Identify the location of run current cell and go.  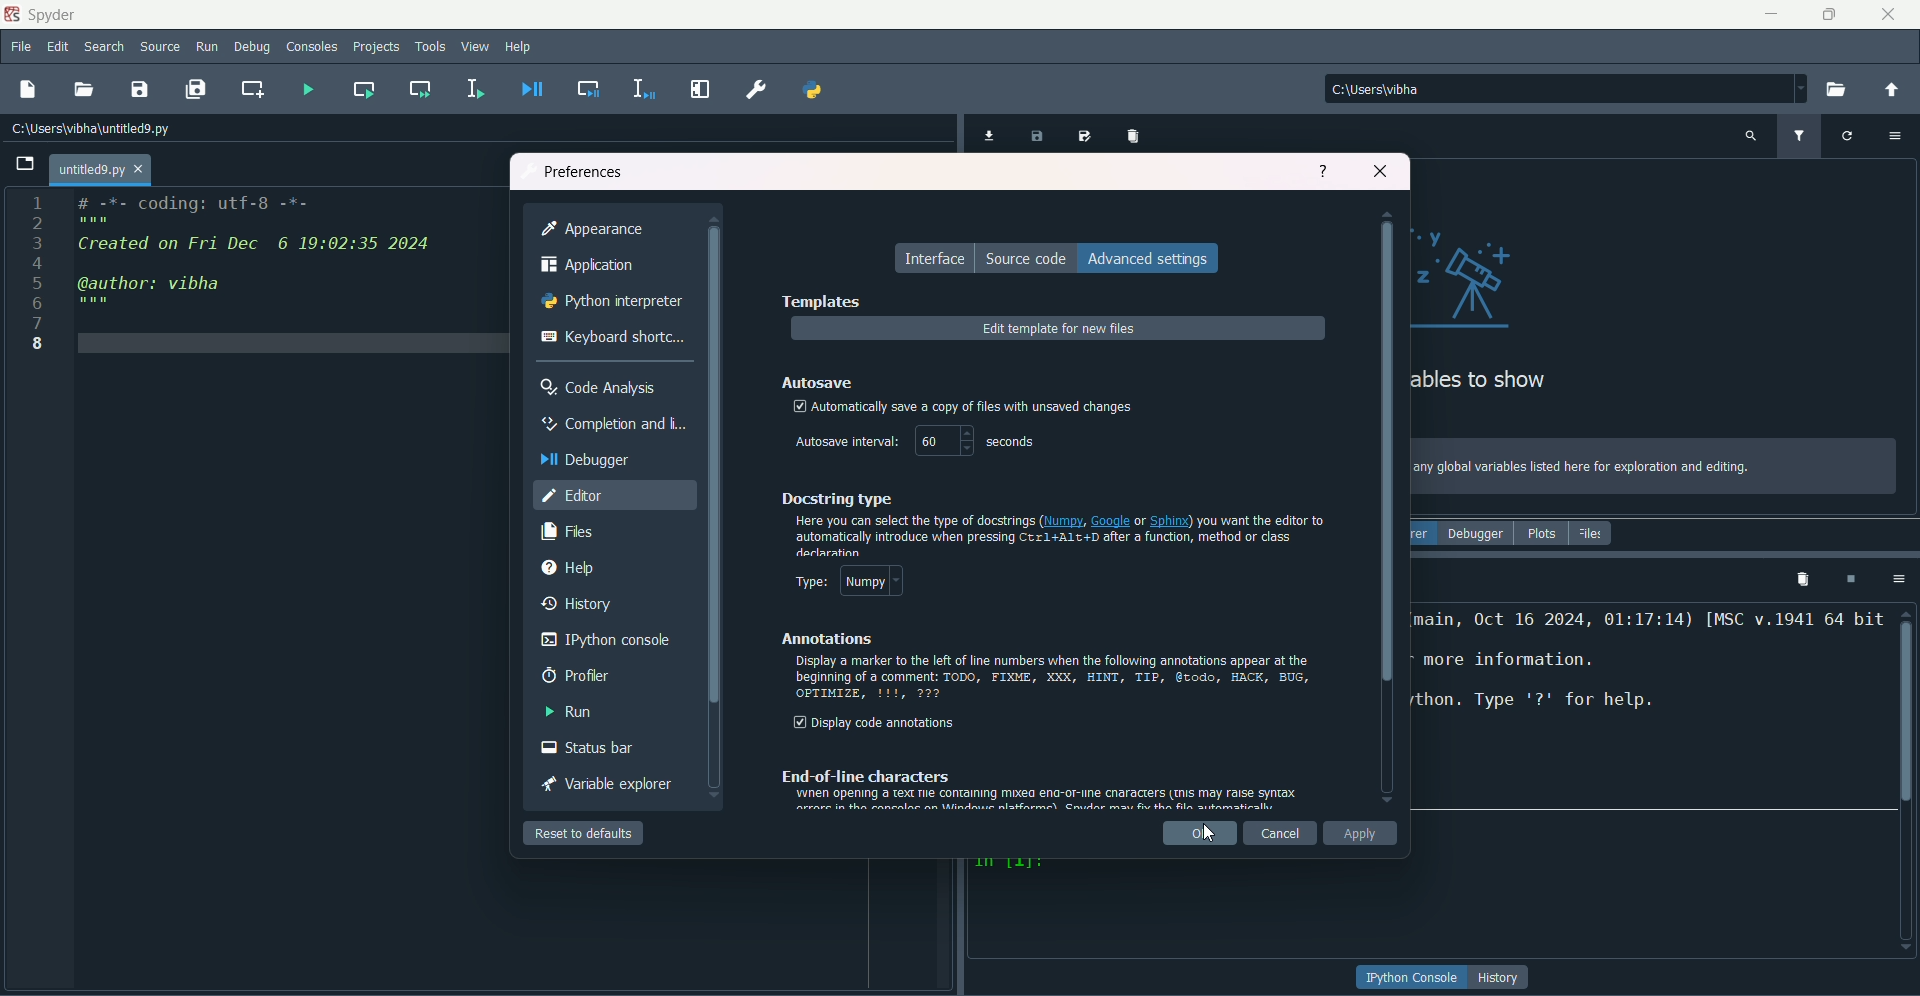
(419, 88).